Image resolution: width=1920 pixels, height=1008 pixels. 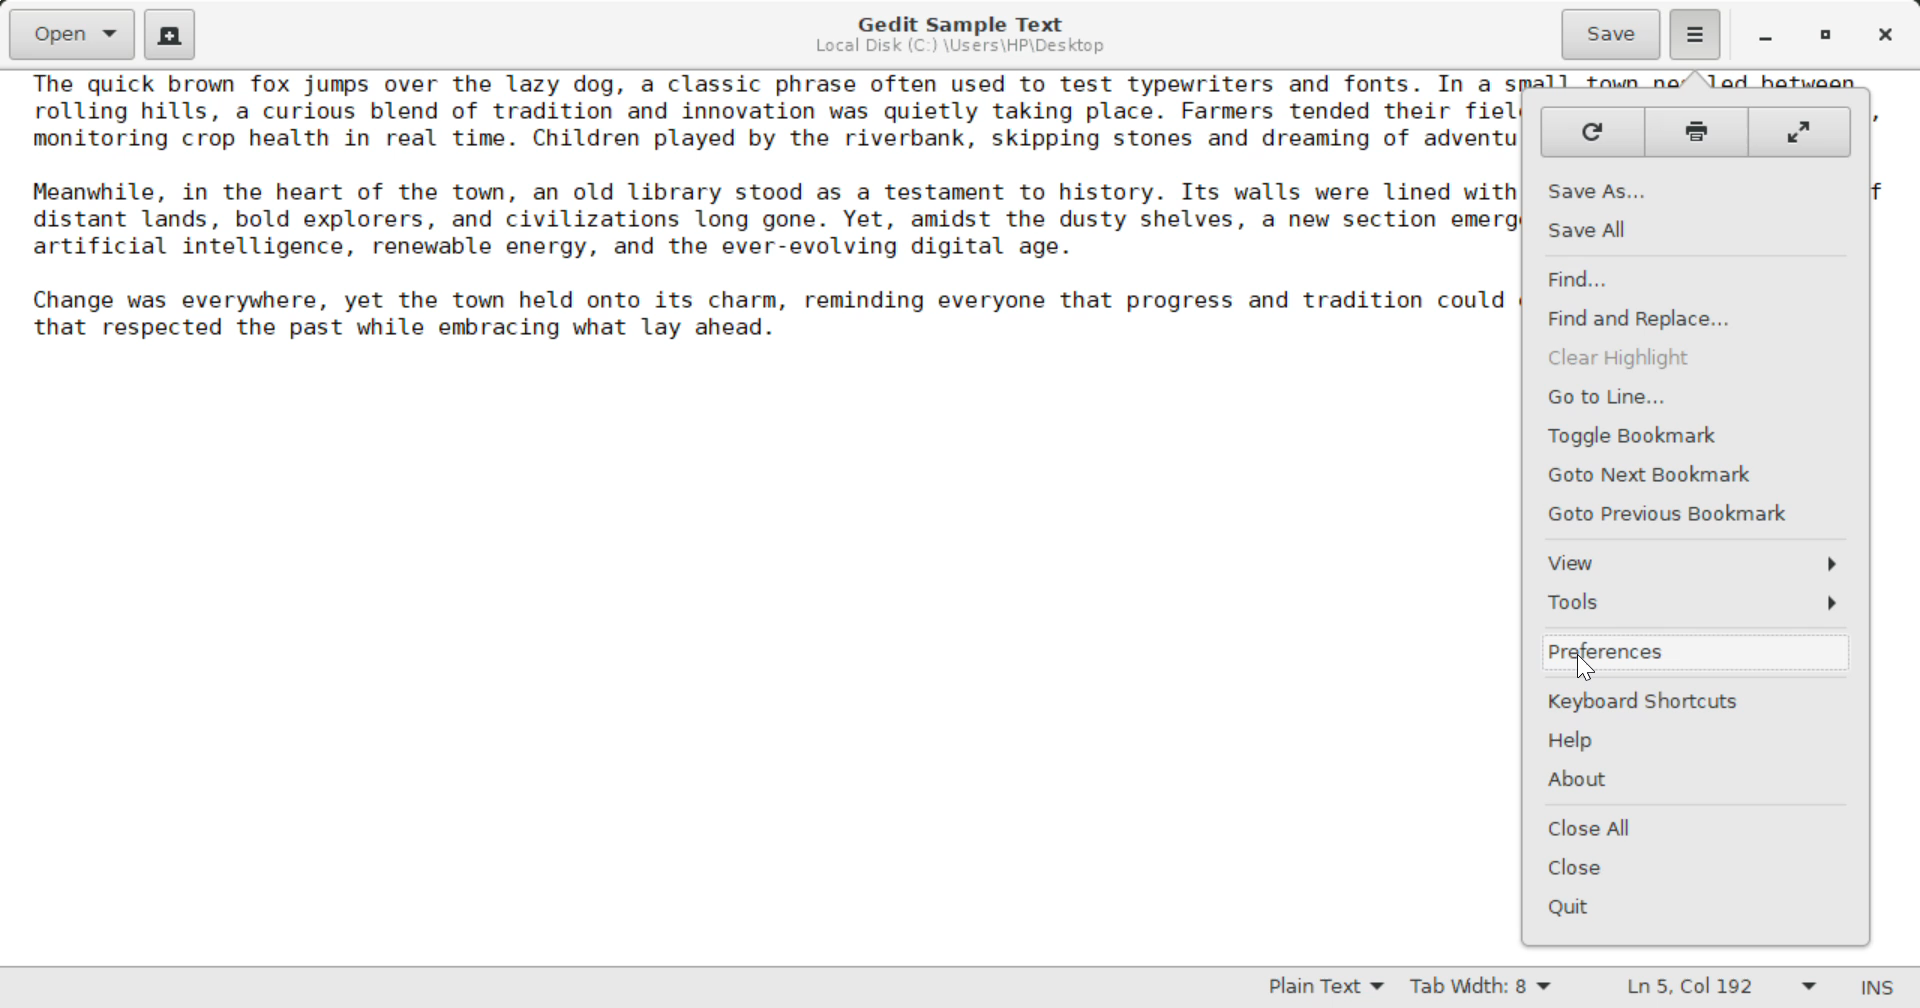 What do you see at coordinates (1640, 435) in the screenshot?
I see `Toggle Bookmark` at bounding box center [1640, 435].